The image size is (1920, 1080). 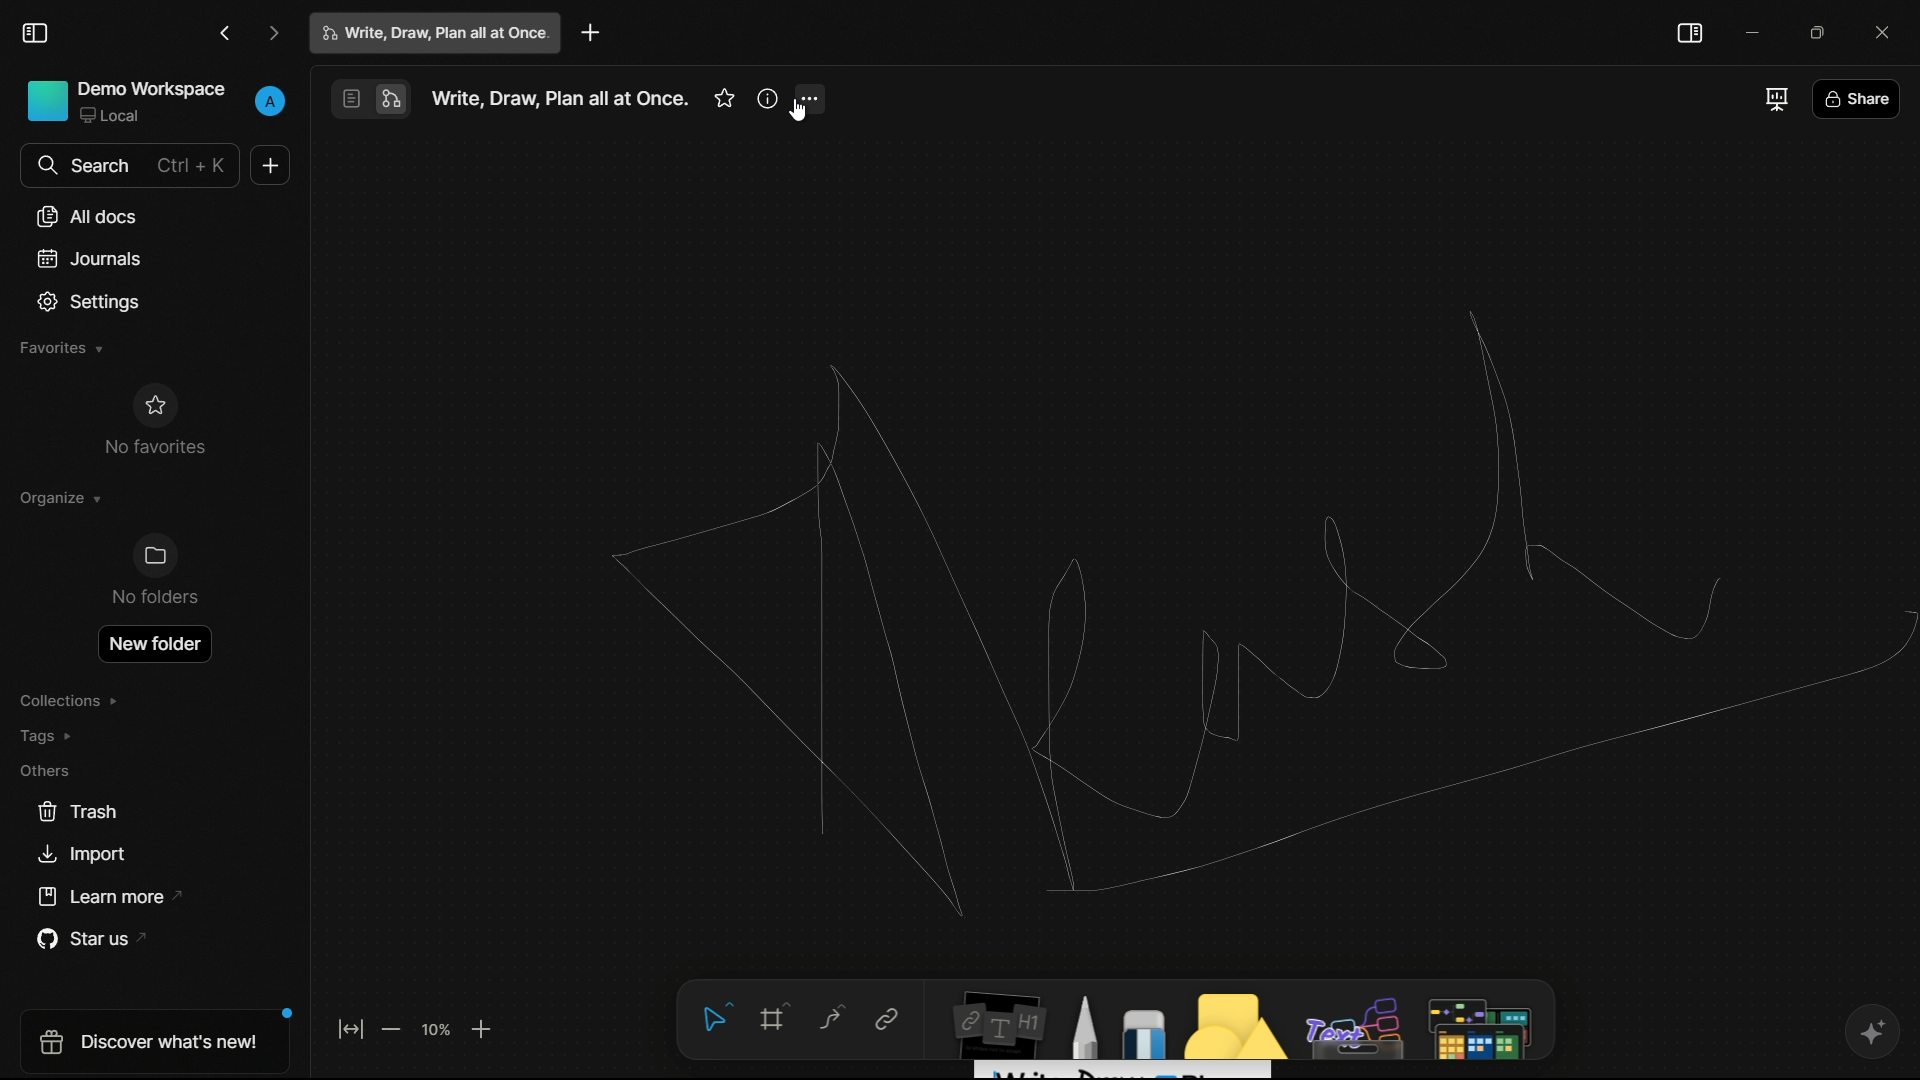 I want to click on map, so click(x=1481, y=1024).